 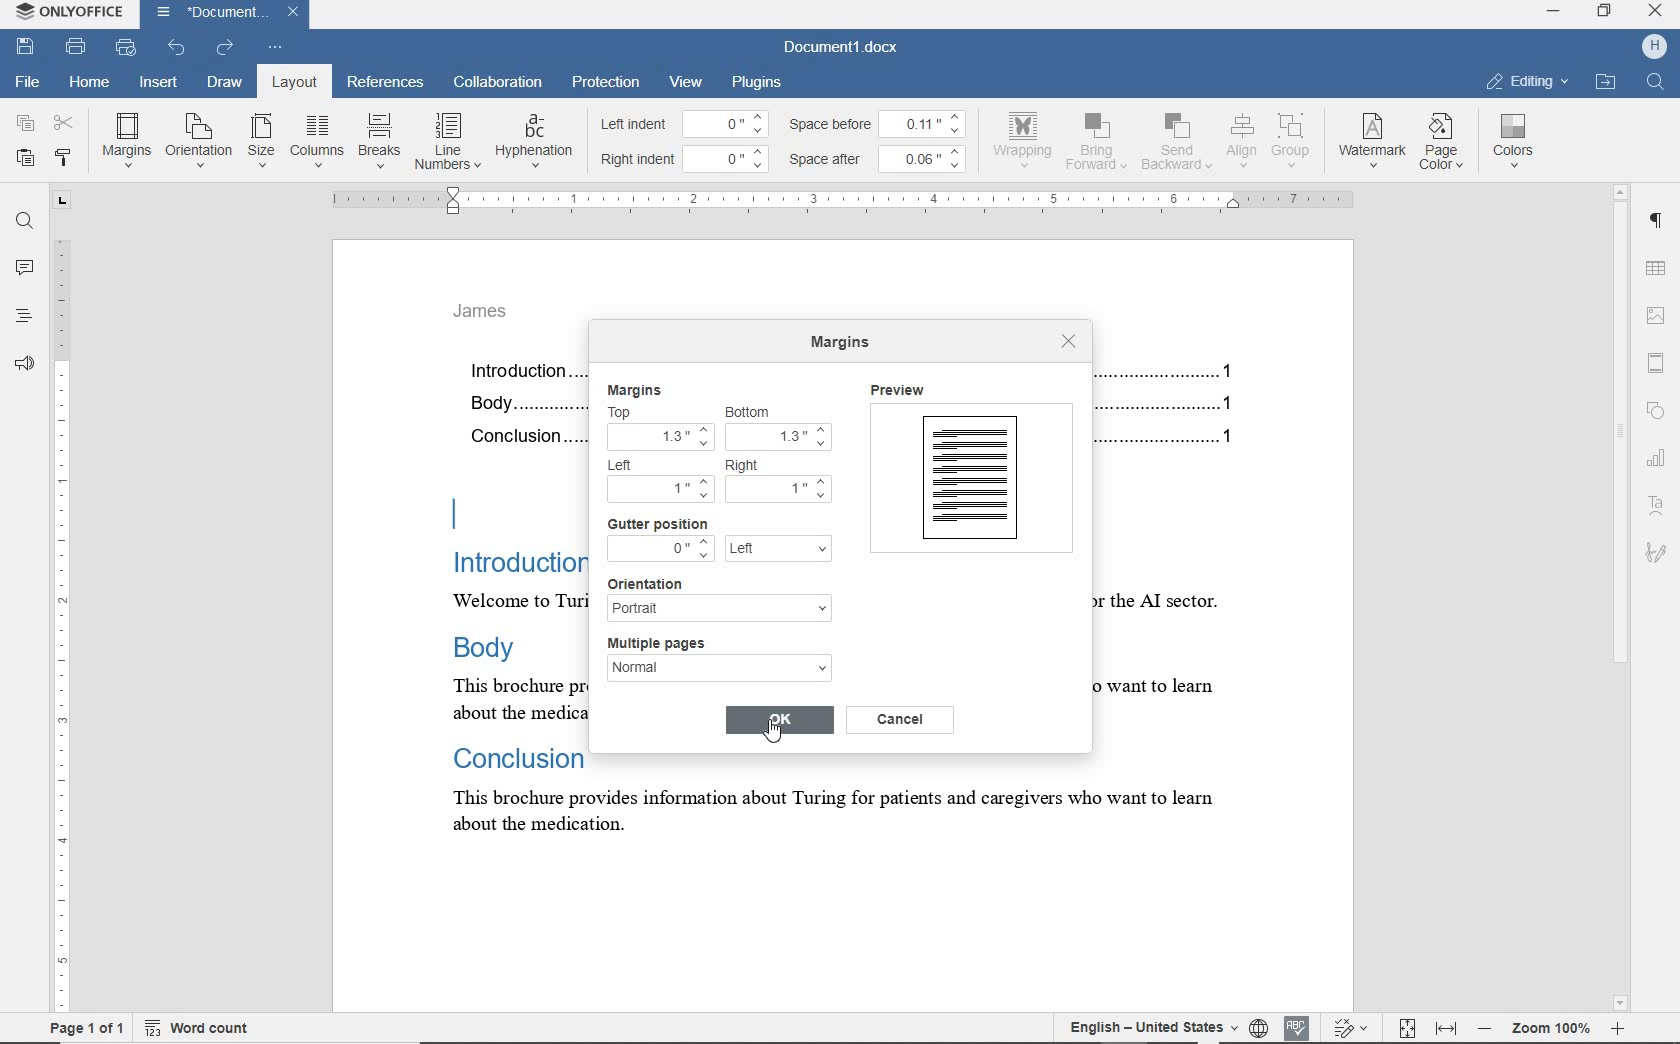 What do you see at coordinates (490, 317) in the screenshot?
I see `header text` at bounding box center [490, 317].